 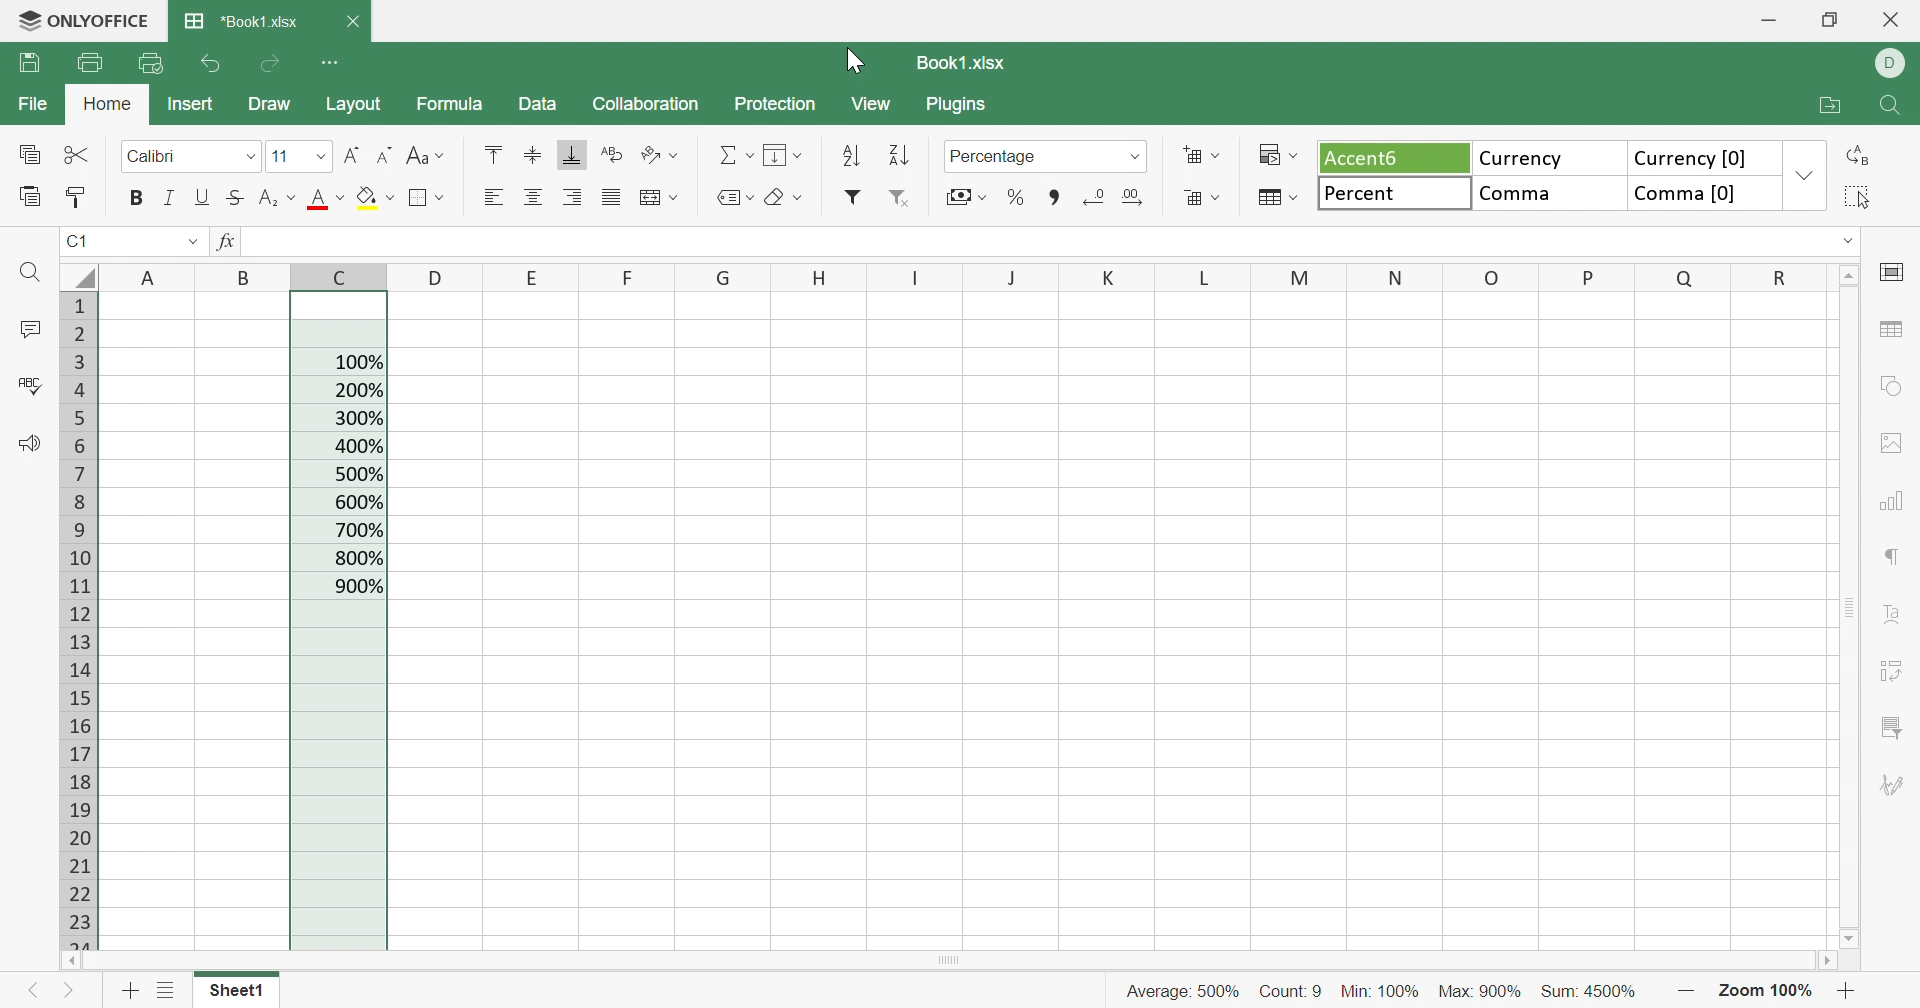 What do you see at coordinates (243, 22) in the screenshot?
I see `*Book1.xlsx` at bounding box center [243, 22].